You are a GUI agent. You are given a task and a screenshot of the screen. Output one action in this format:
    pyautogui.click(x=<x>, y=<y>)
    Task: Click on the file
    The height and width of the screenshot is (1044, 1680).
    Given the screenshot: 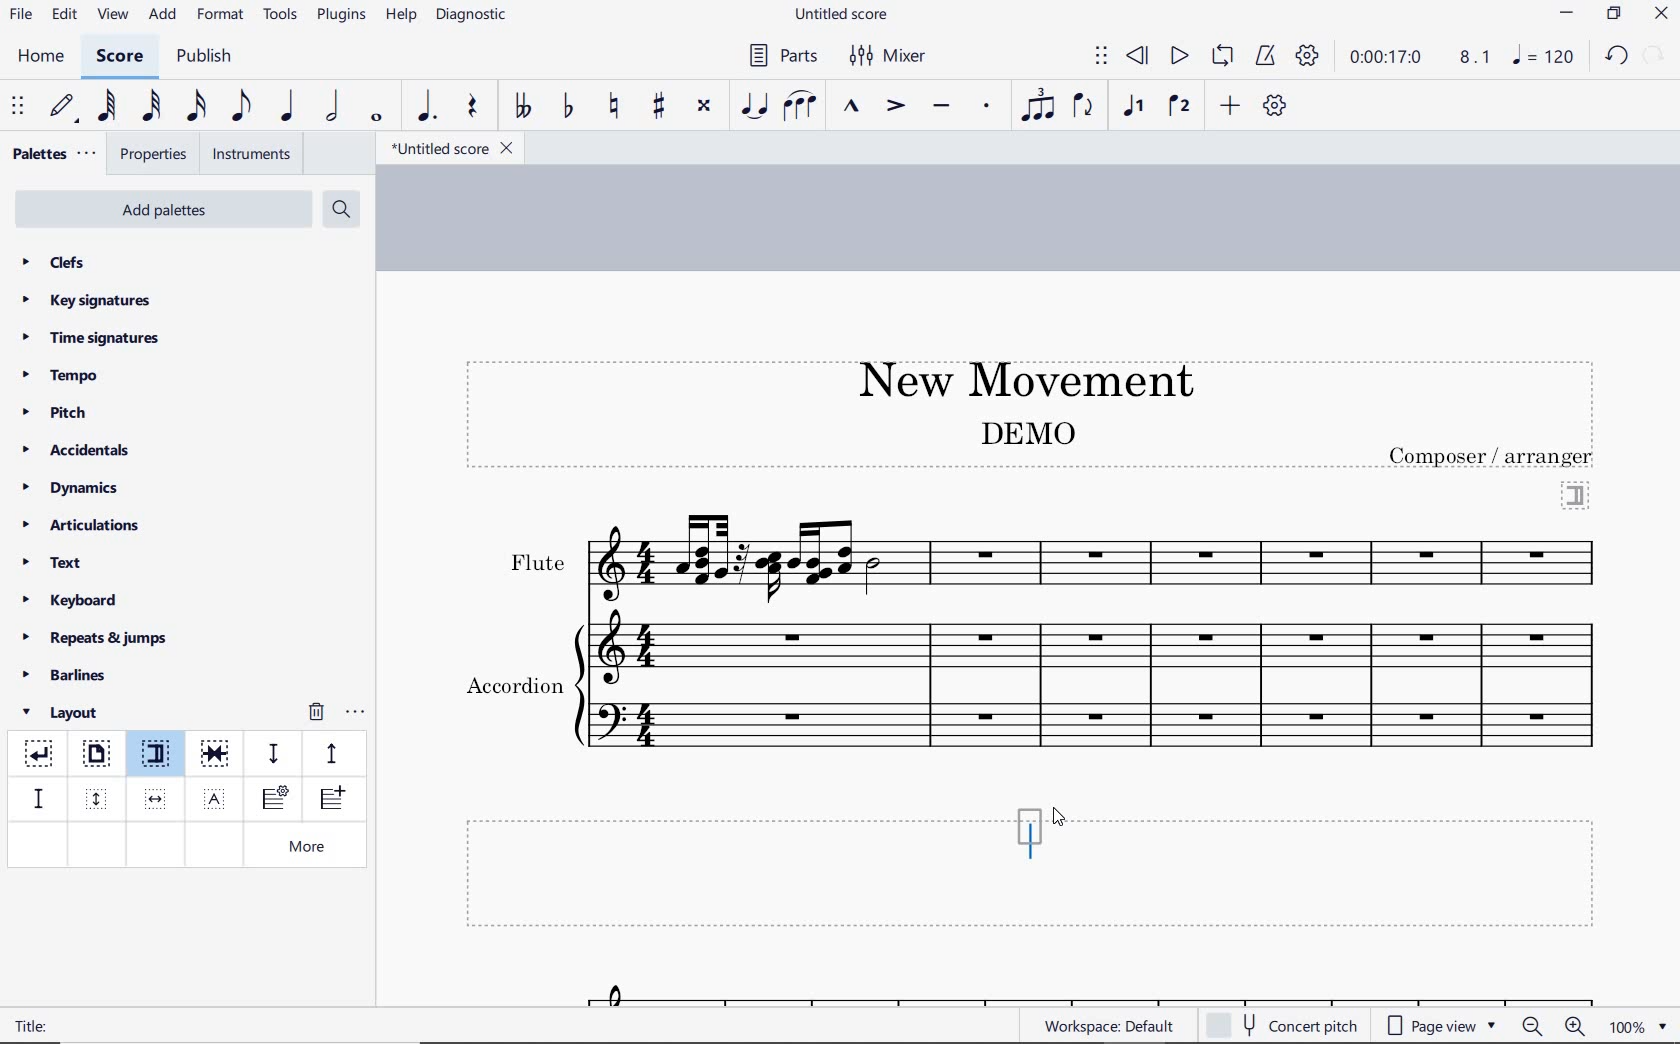 What is the action you would take?
    pyautogui.click(x=20, y=18)
    